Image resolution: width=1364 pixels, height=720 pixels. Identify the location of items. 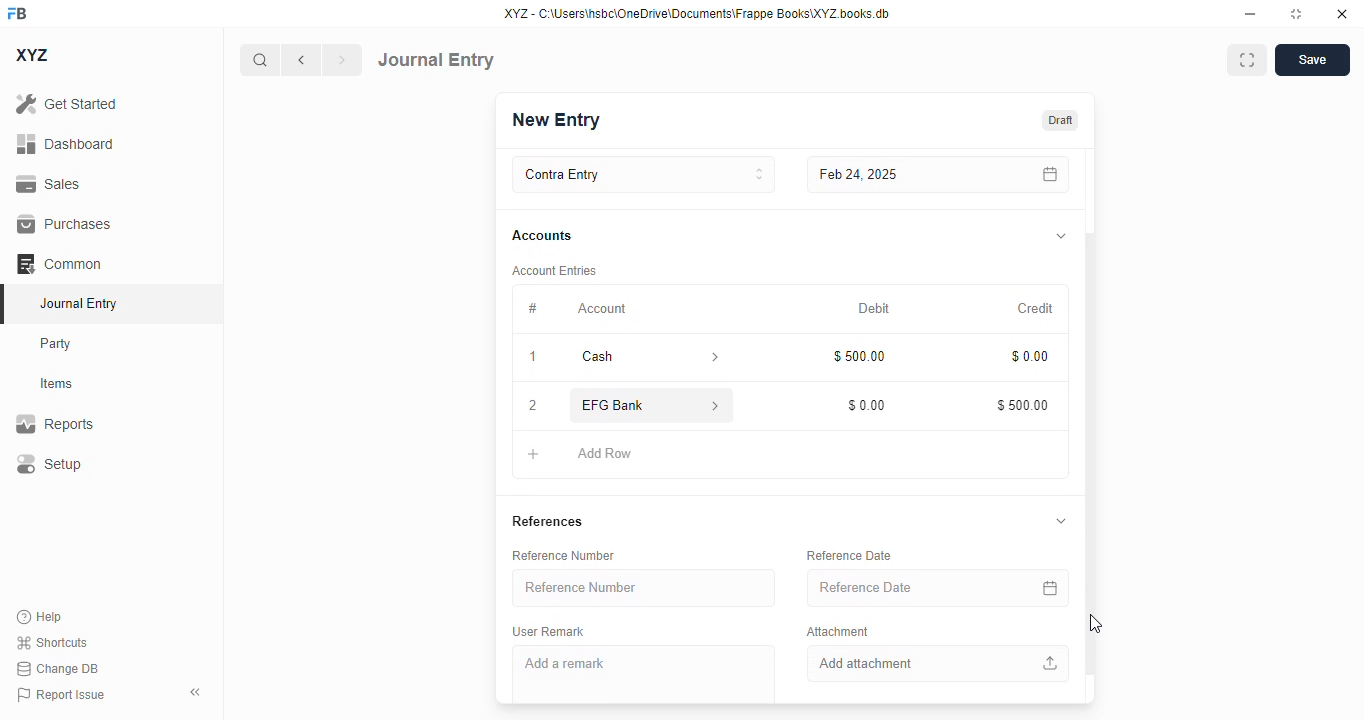
(57, 384).